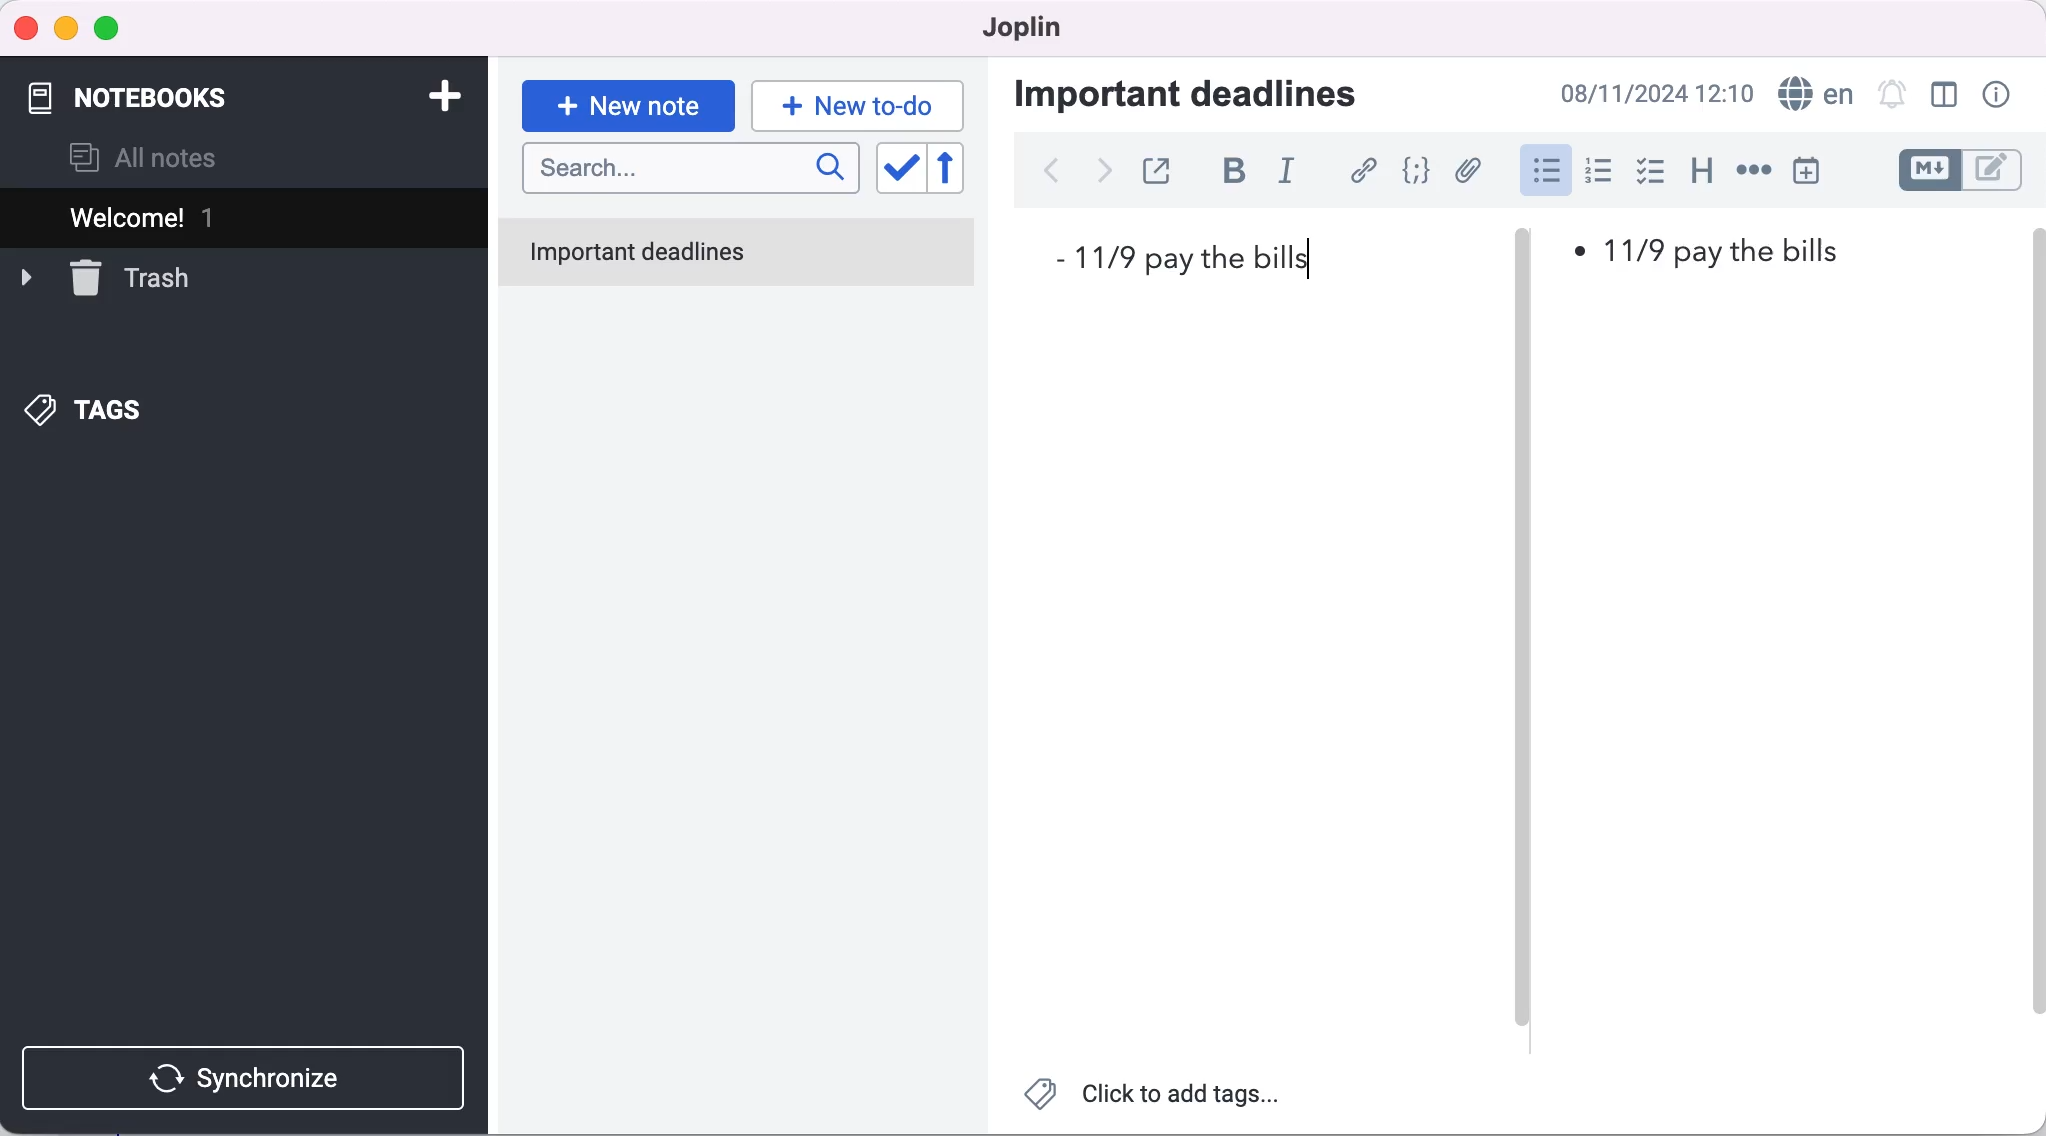  Describe the element at coordinates (1159, 1097) in the screenshot. I see `click to add tags` at that location.